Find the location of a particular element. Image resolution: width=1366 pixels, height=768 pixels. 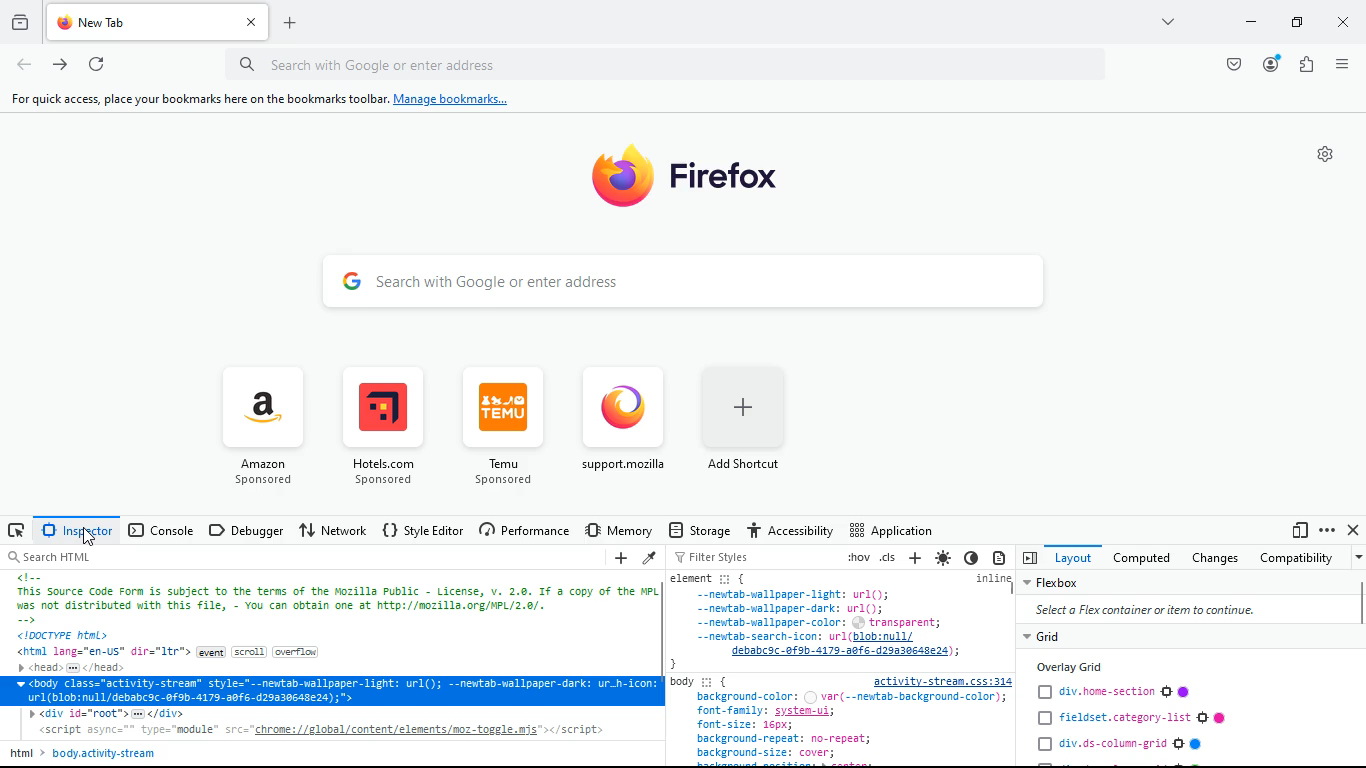

network is located at coordinates (333, 531).